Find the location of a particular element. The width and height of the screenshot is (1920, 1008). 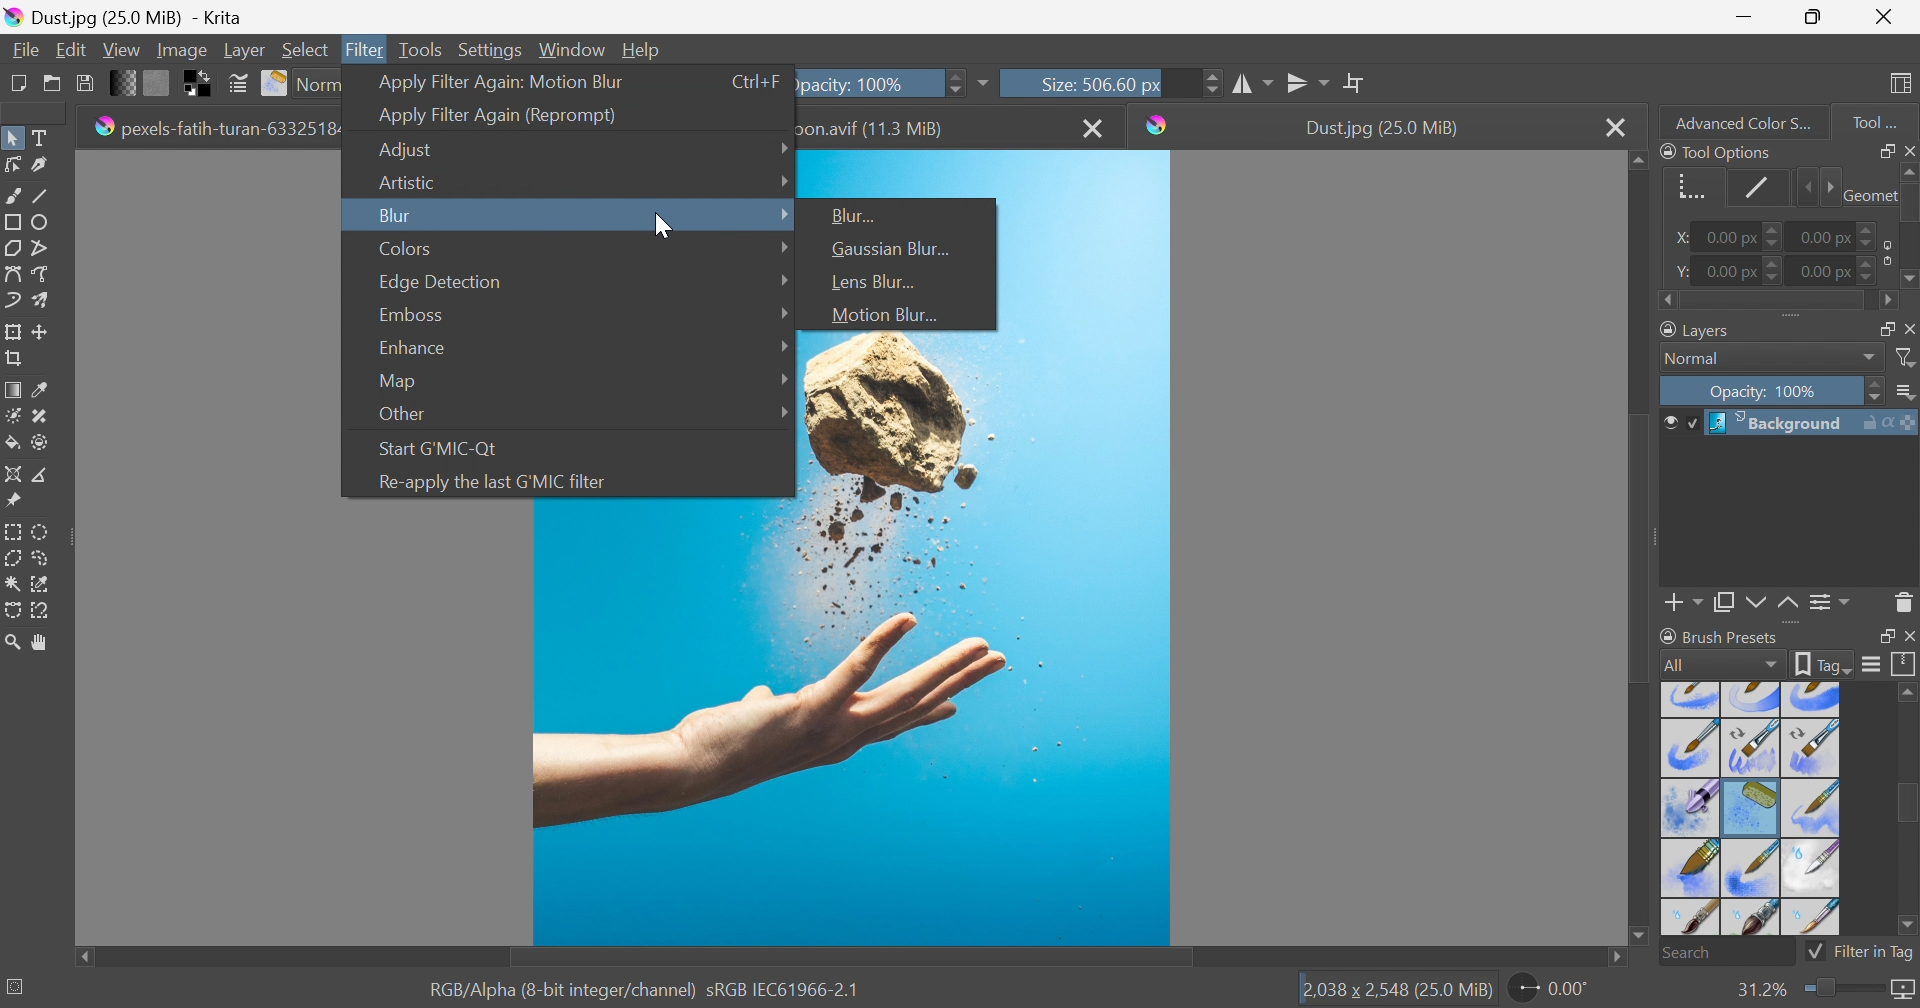

Assistant tool is located at coordinates (12, 472).